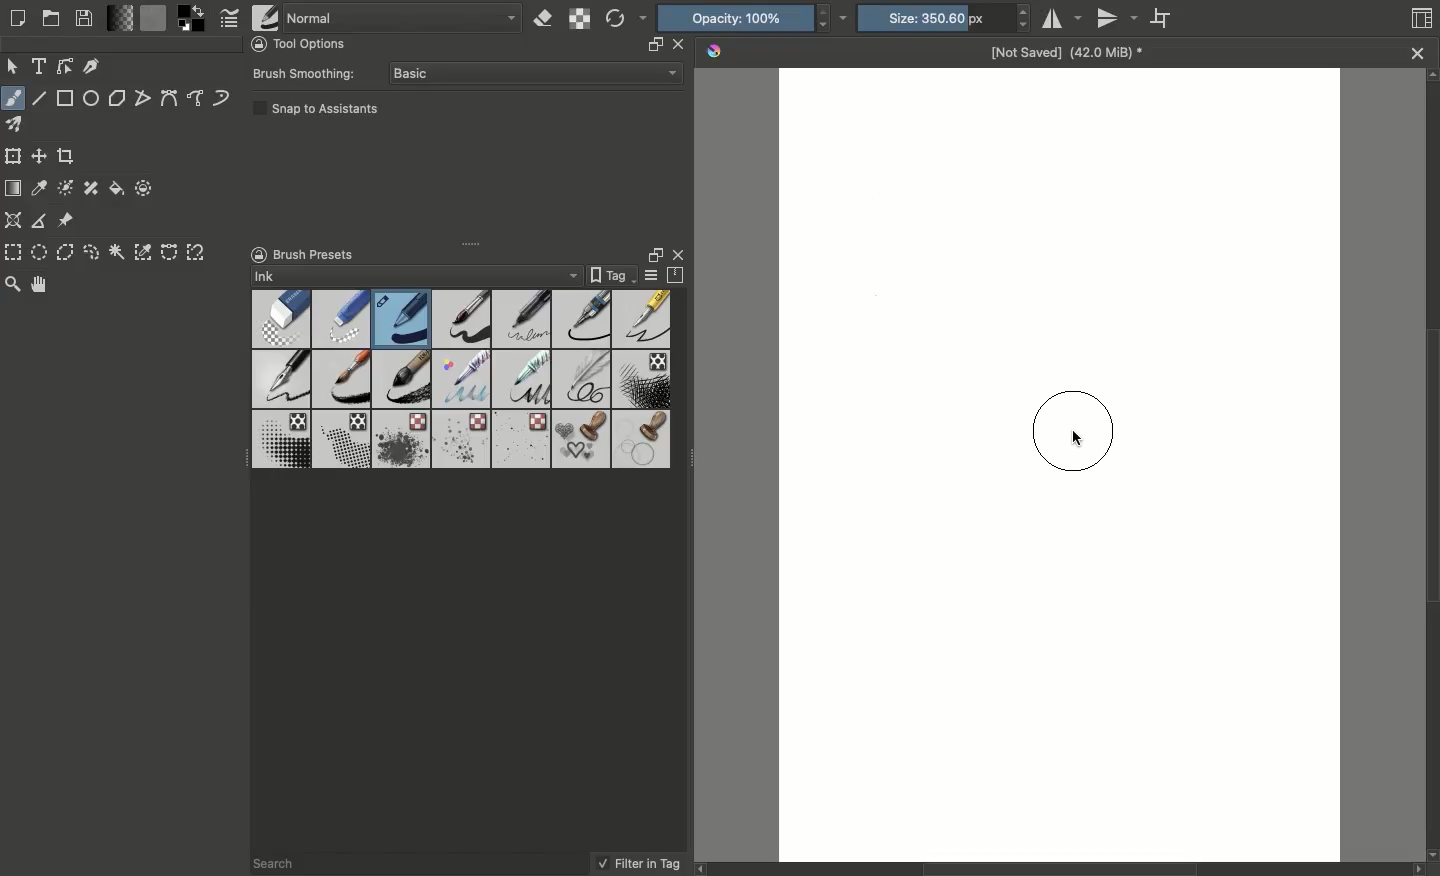 The image size is (1440, 876). Describe the element at coordinates (41, 188) in the screenshot. I see `Sample a color` at that location.